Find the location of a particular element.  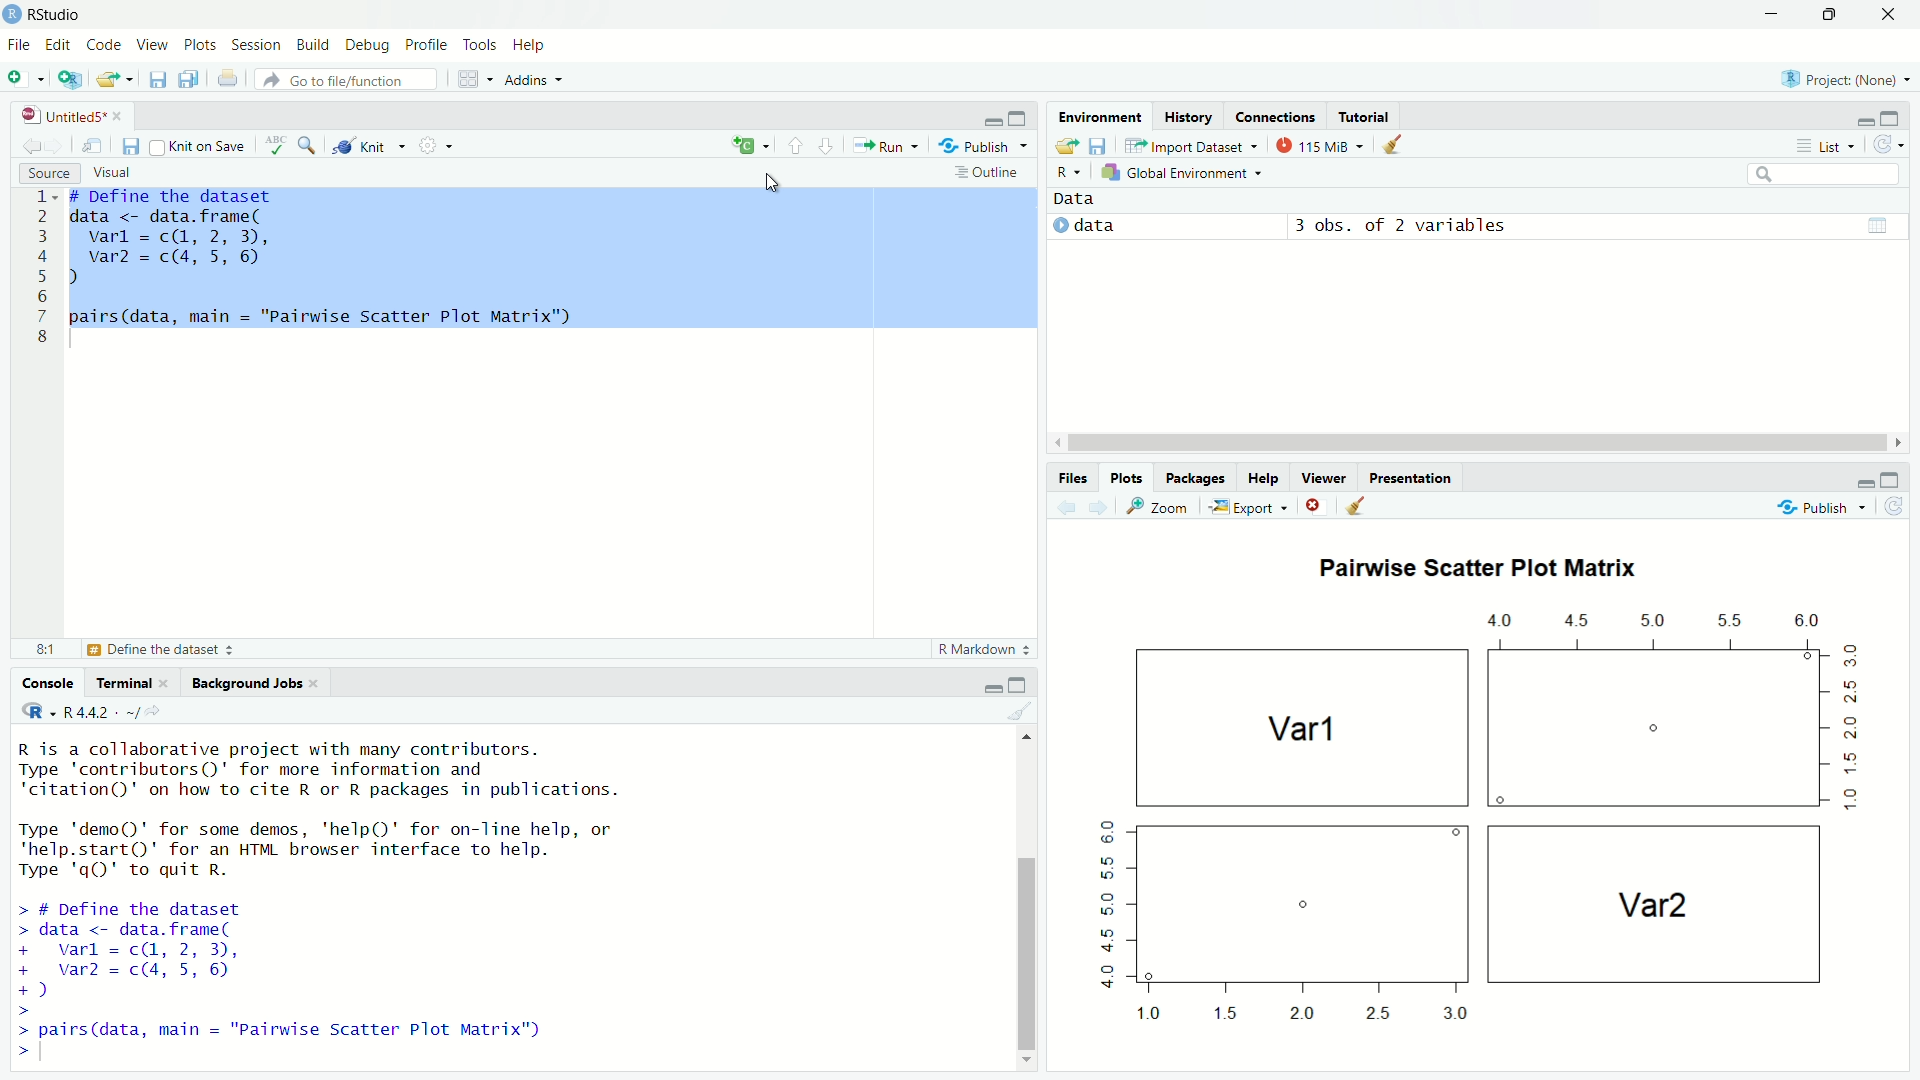

R is located at coordinates (1067, 173).